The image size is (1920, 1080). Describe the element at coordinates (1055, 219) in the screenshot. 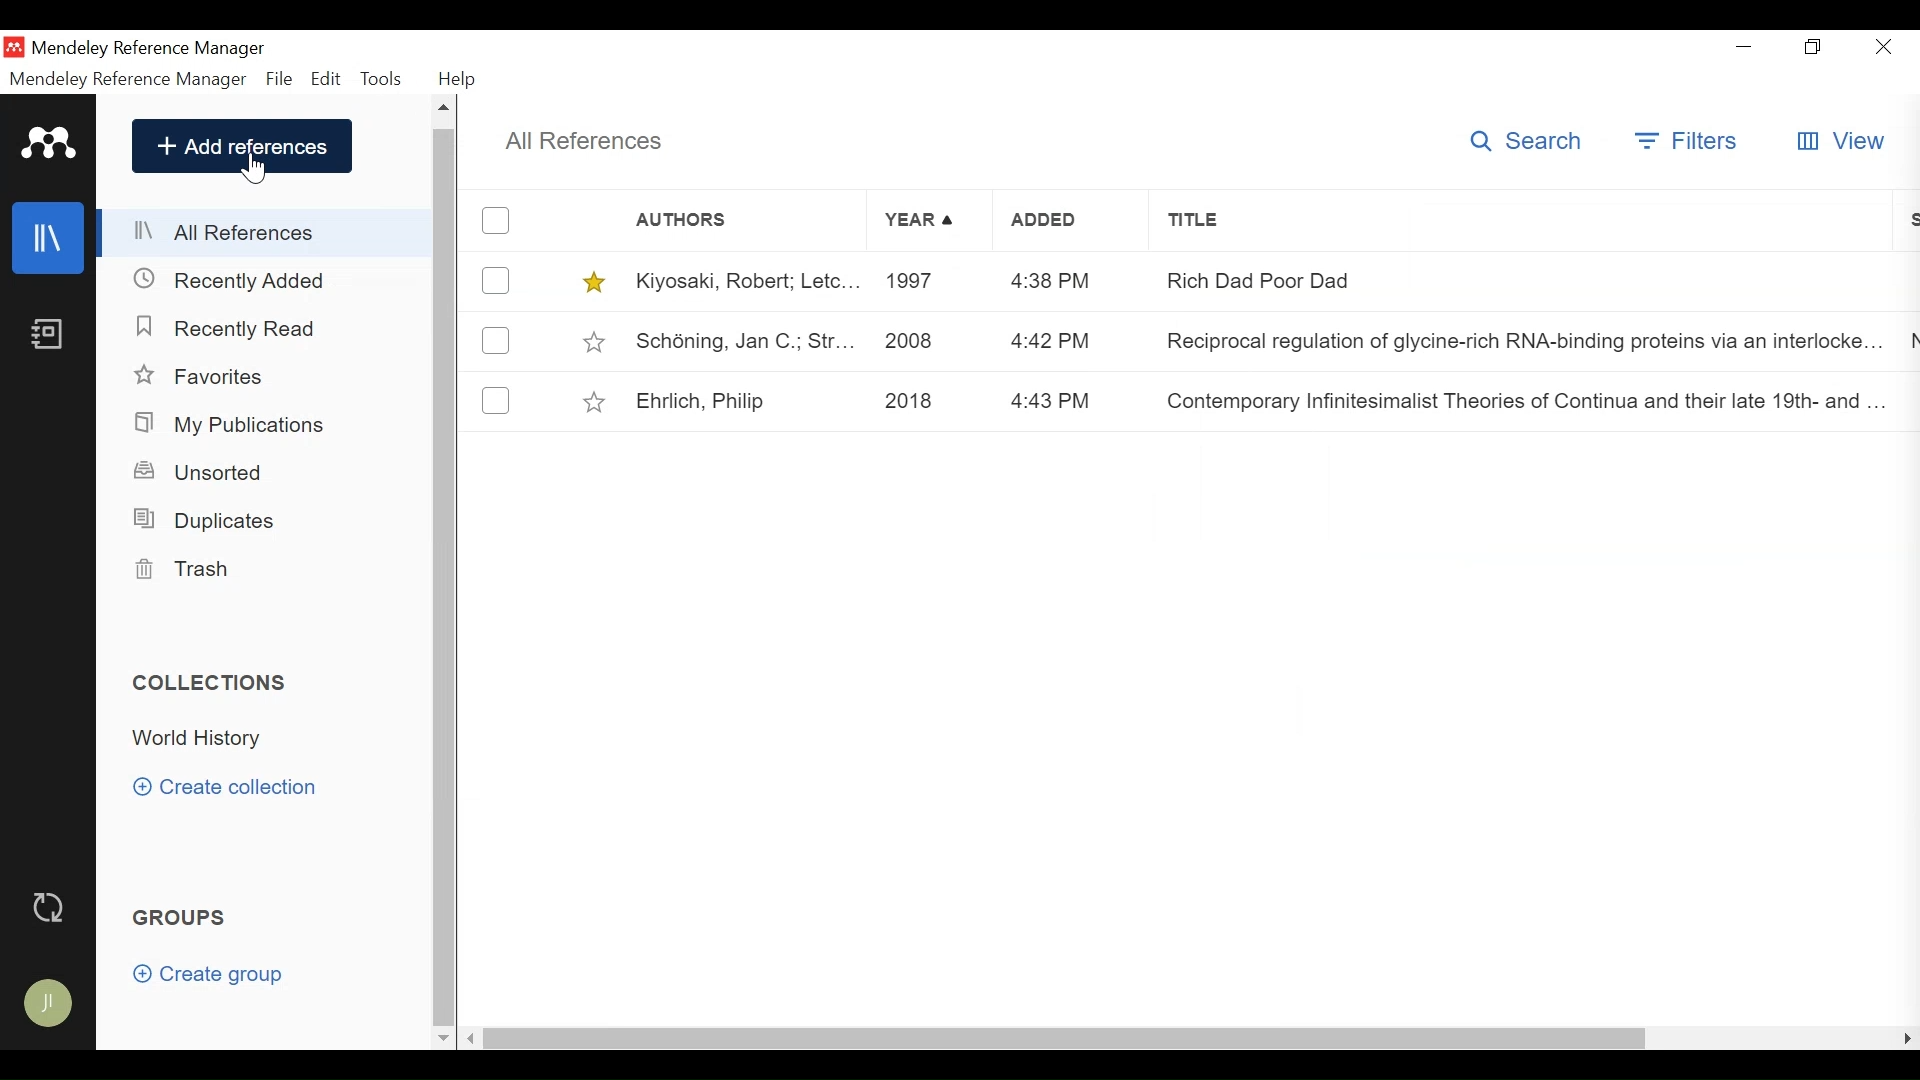

I see `Added` at that location.